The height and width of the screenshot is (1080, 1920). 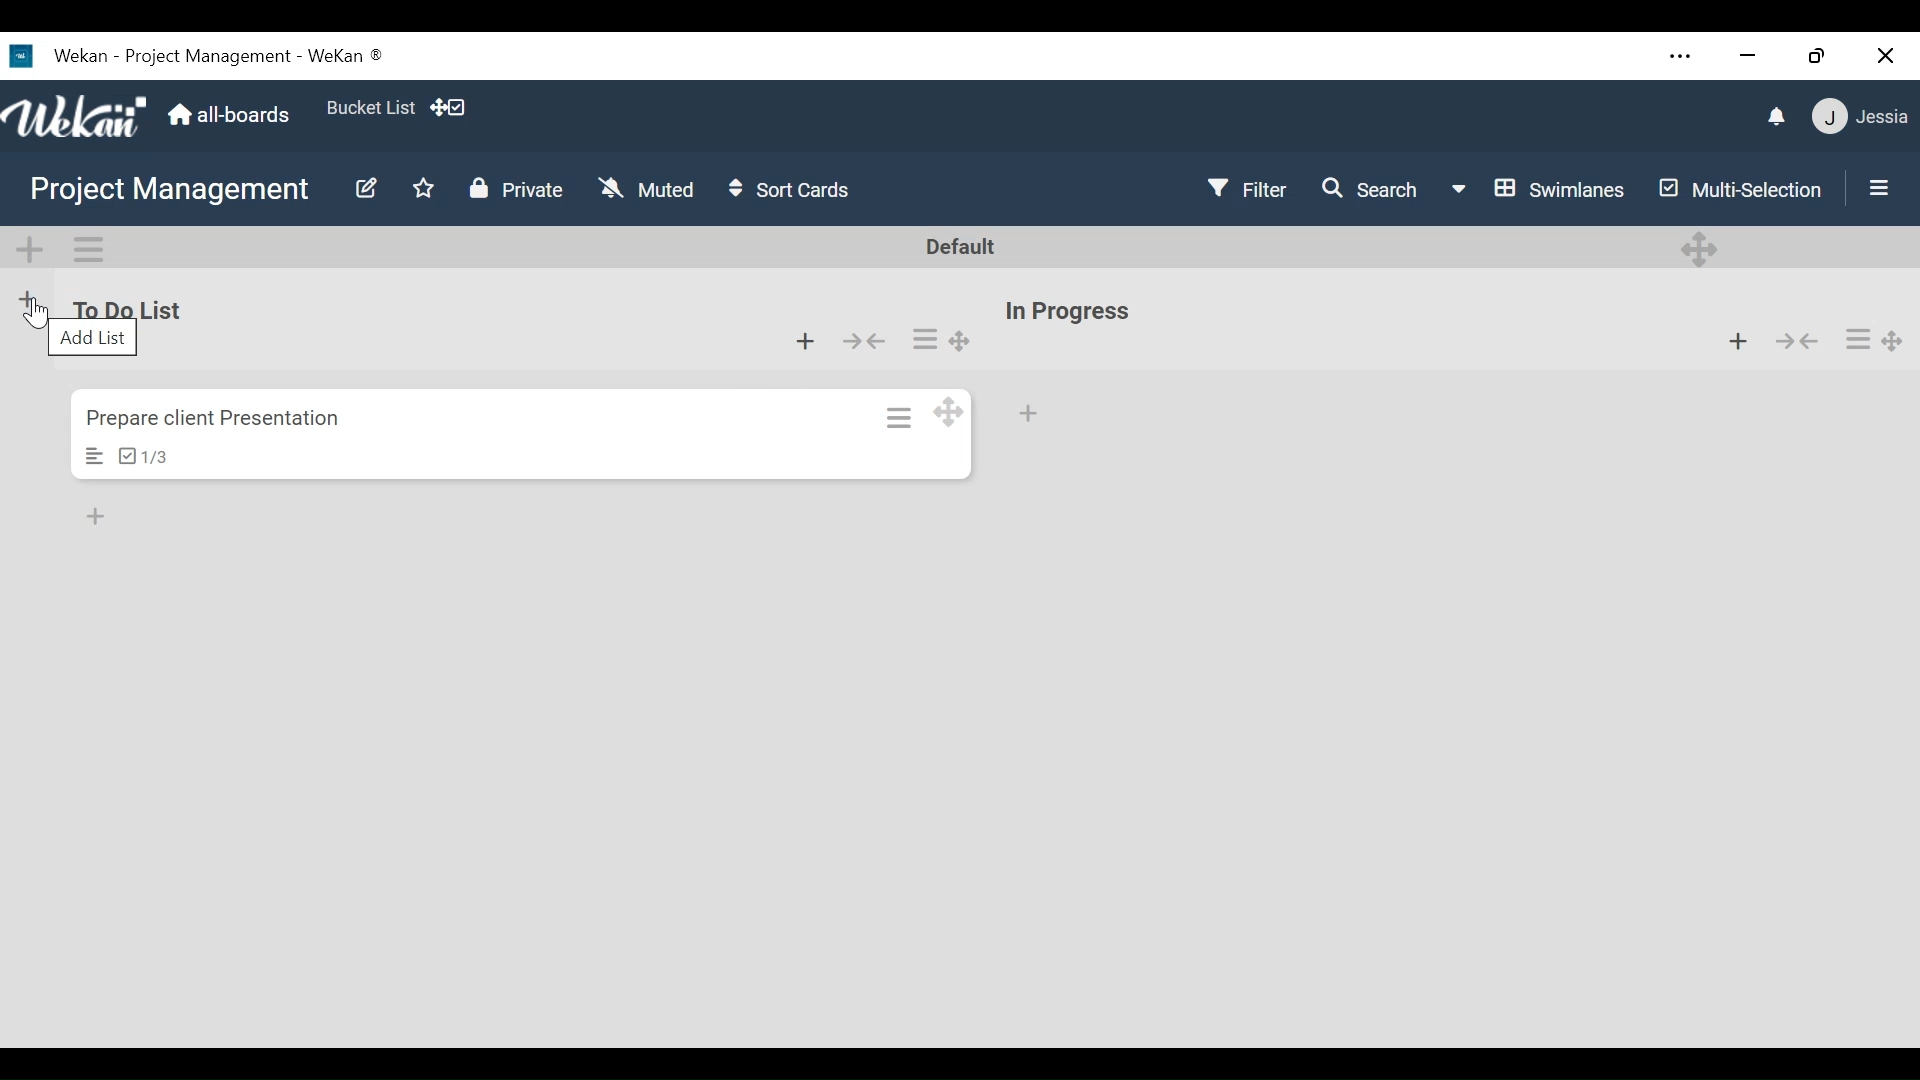 I want to click on Default, so click(x=956, y=245).